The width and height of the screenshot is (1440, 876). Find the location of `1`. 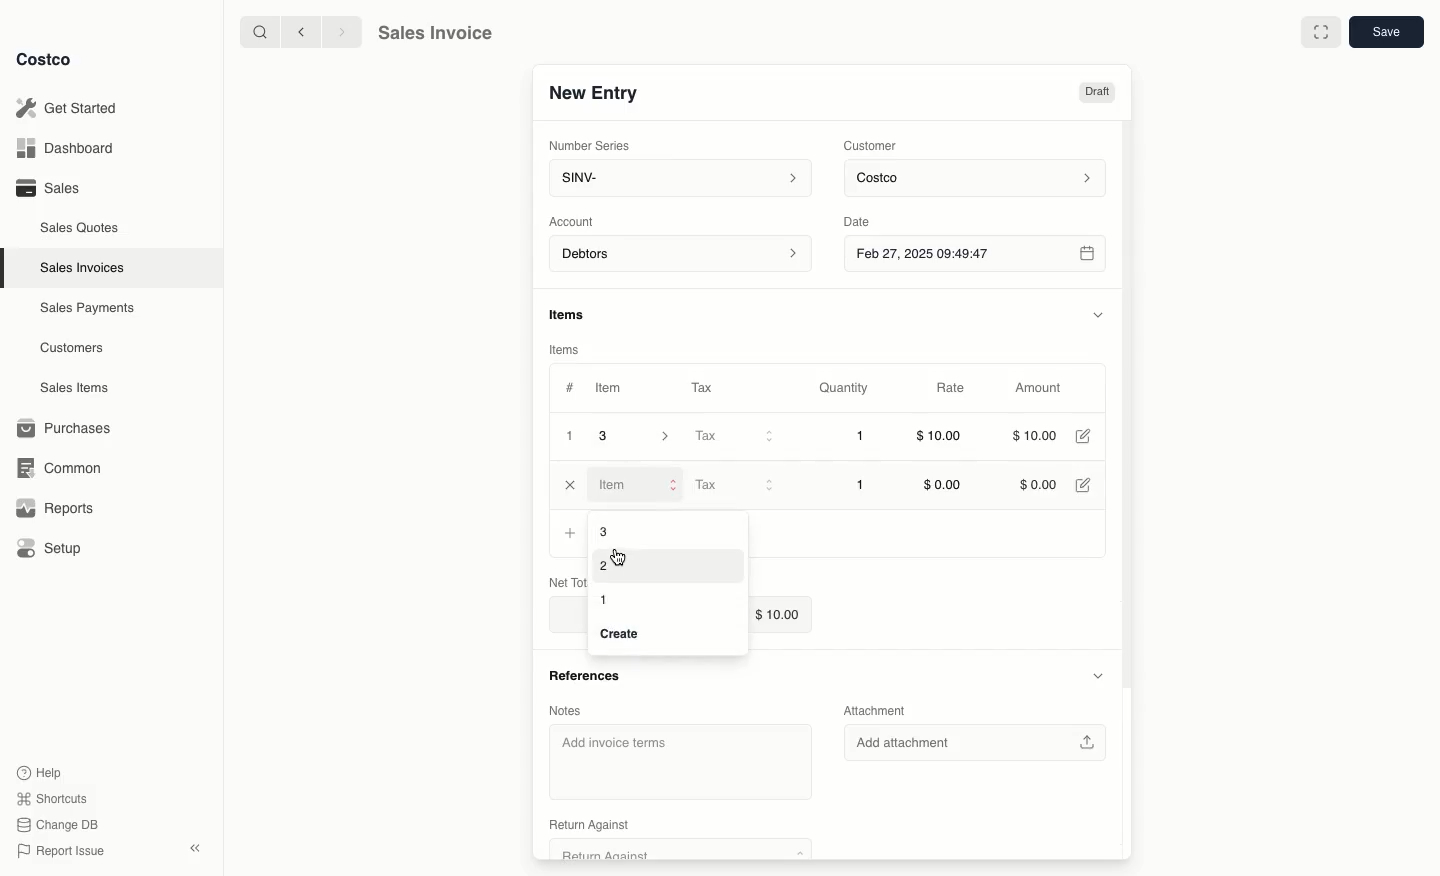

1 is located at coordinates (607, 600).